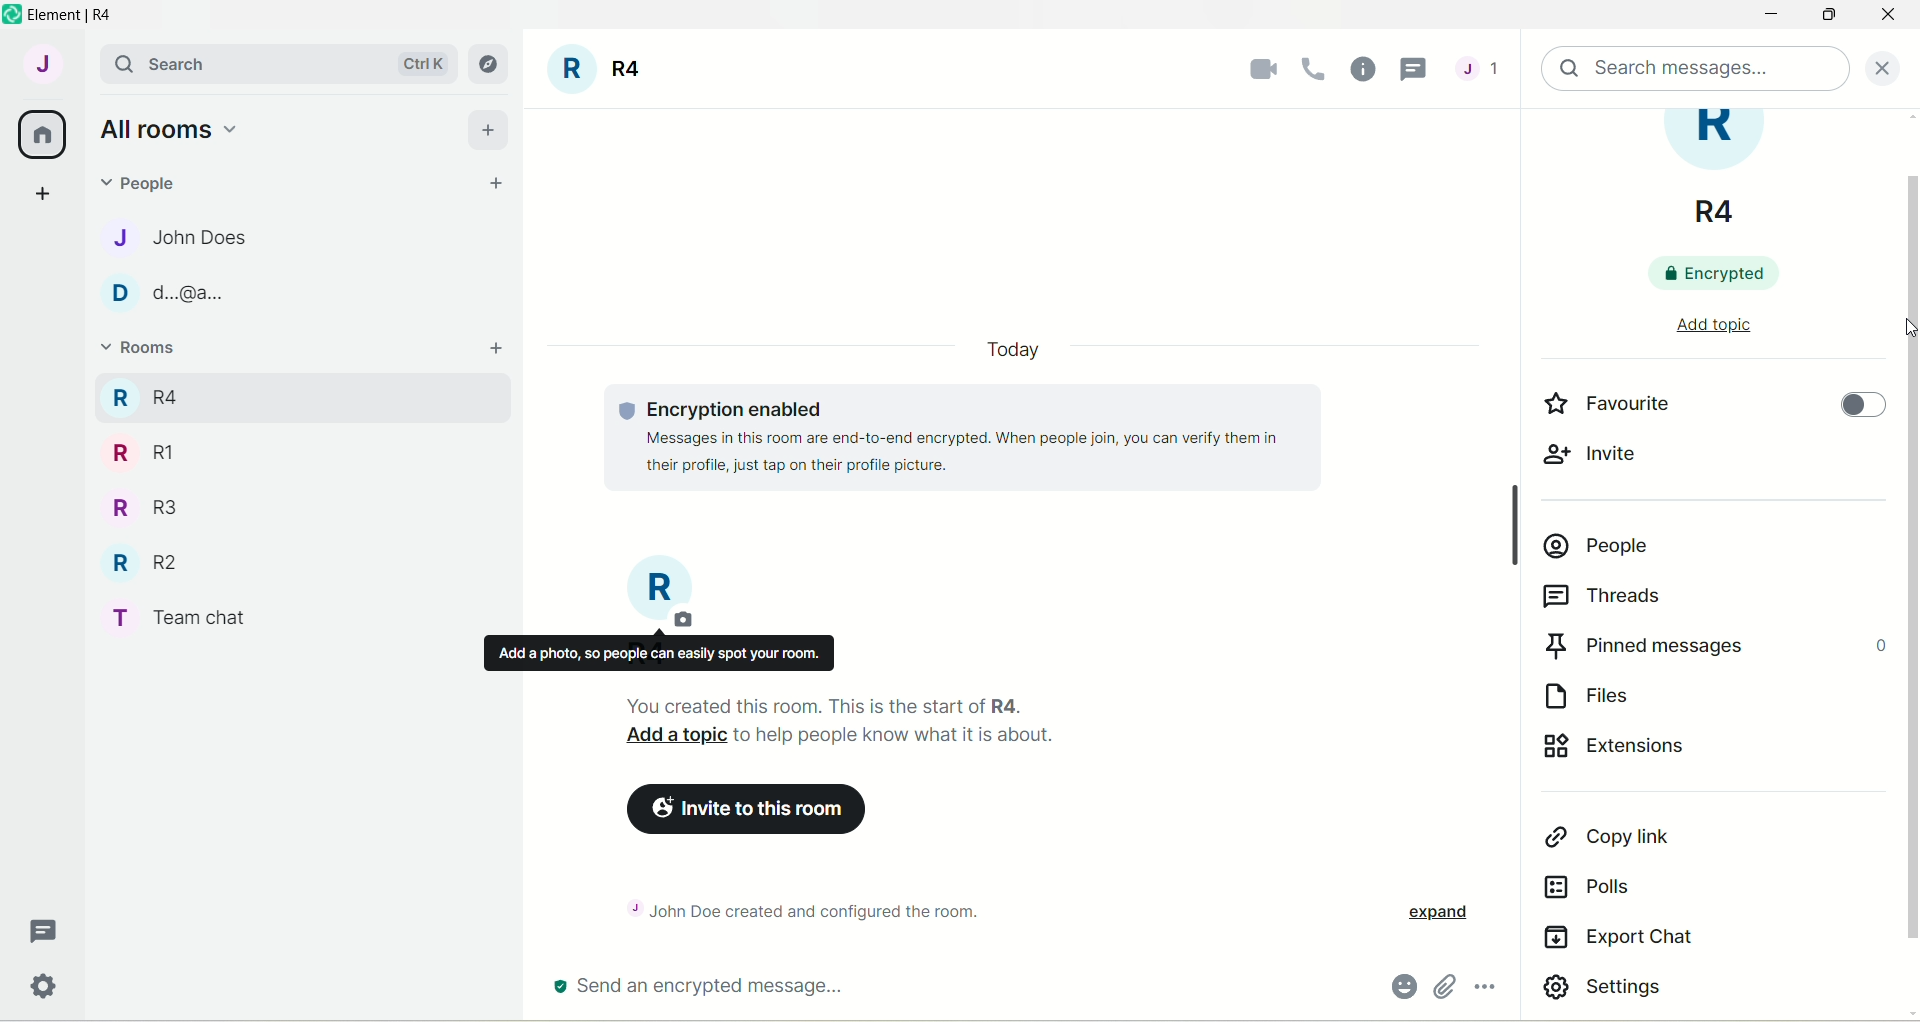  I want to click on add topic, so click(1713, 322).